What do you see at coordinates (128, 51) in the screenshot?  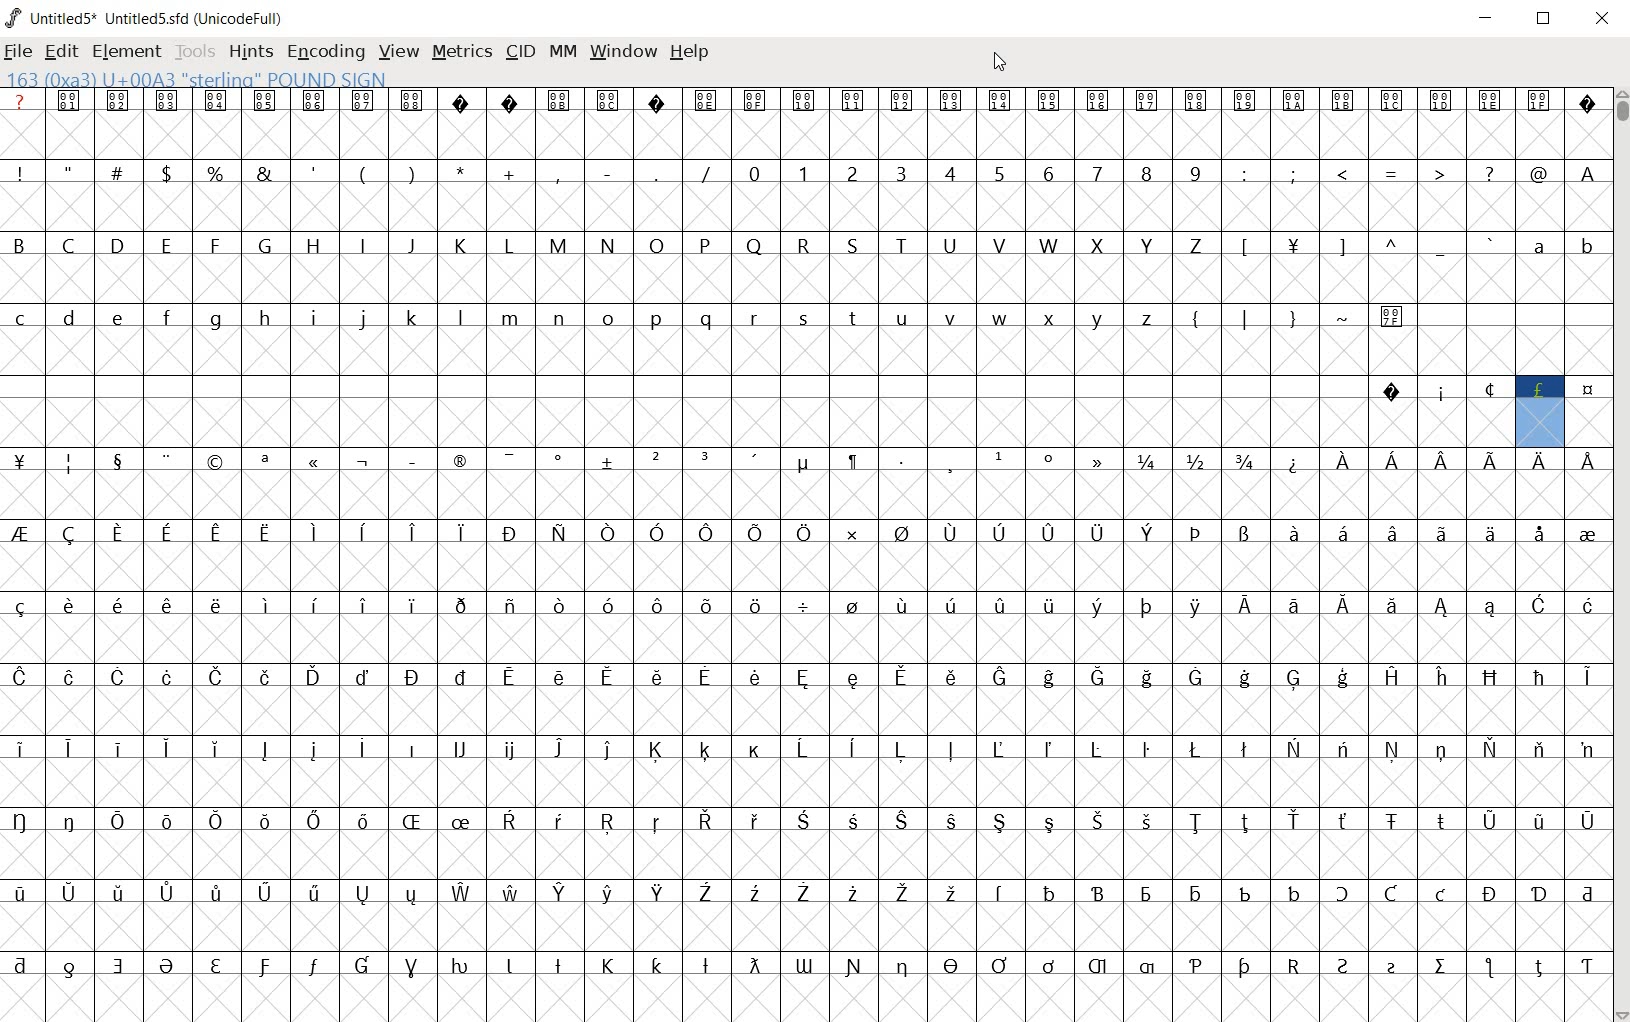 I see `ELEMENT` at bounding box center [128, 51].